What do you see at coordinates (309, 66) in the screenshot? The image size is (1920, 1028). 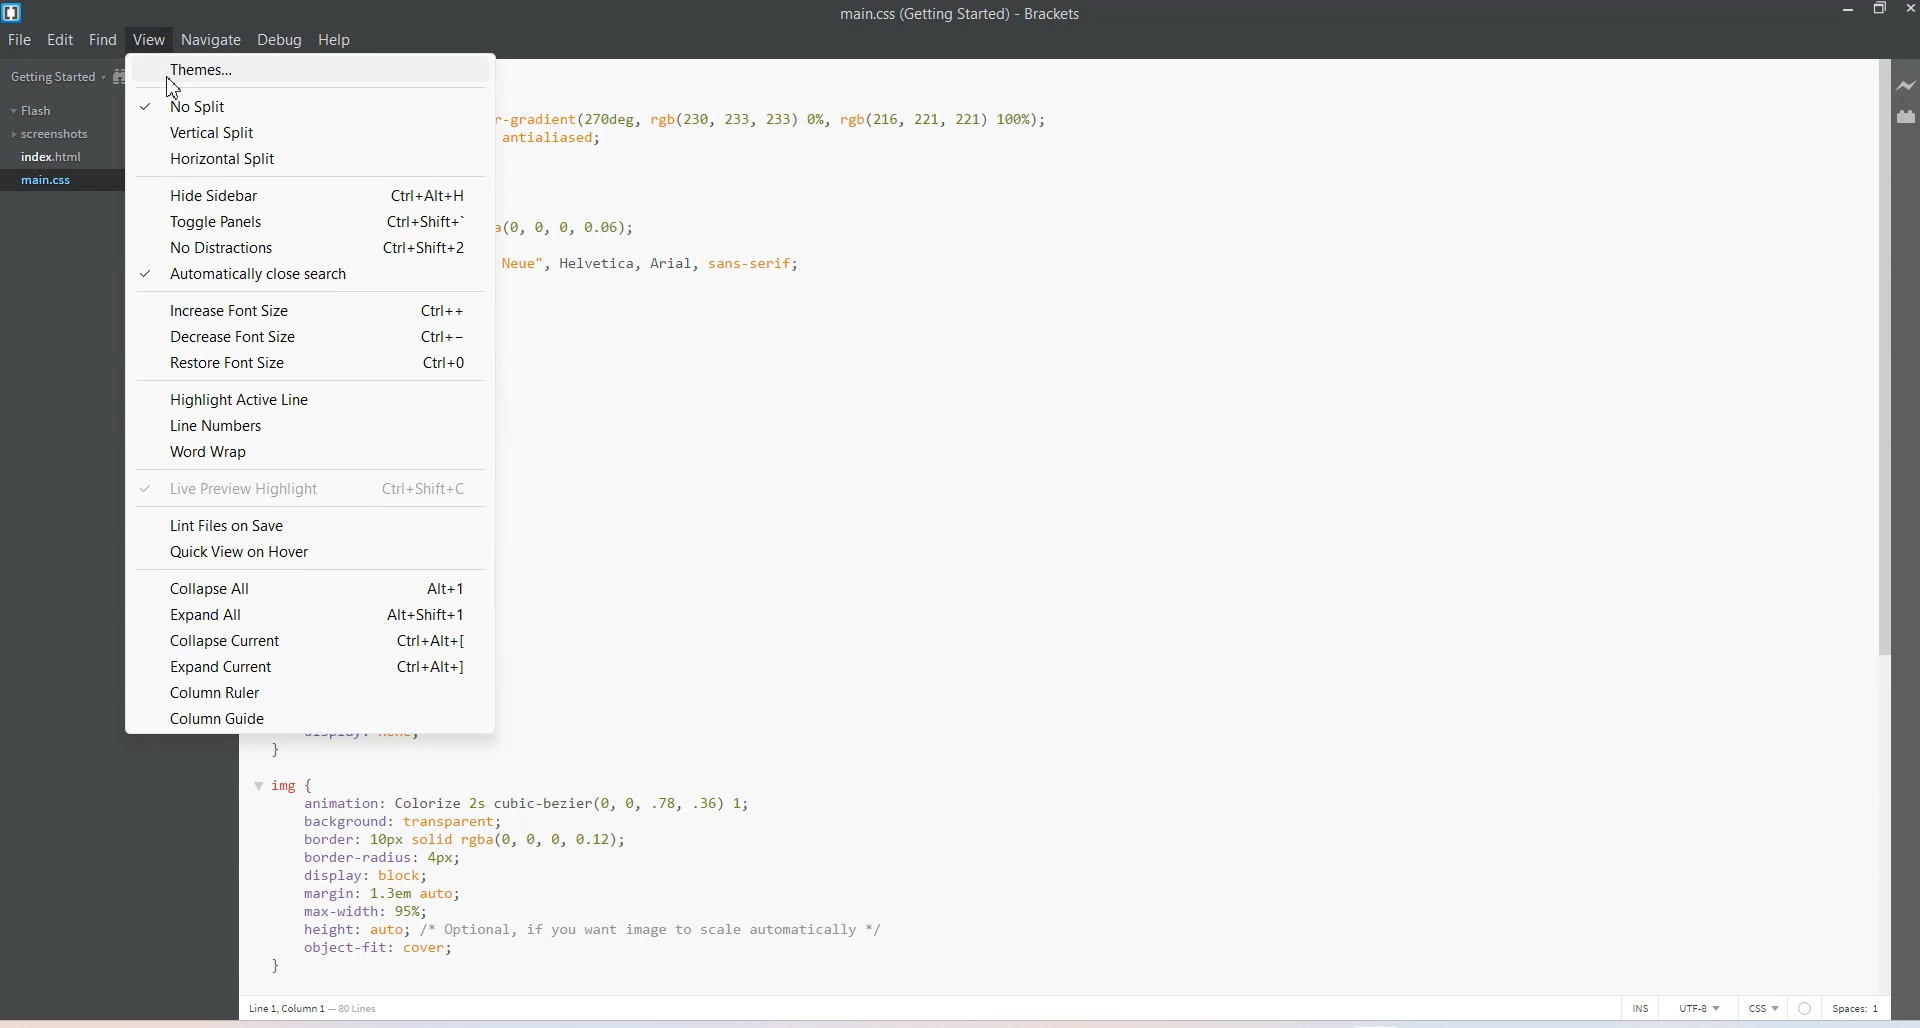 I see `Themes` at bounding box center [309, 66].